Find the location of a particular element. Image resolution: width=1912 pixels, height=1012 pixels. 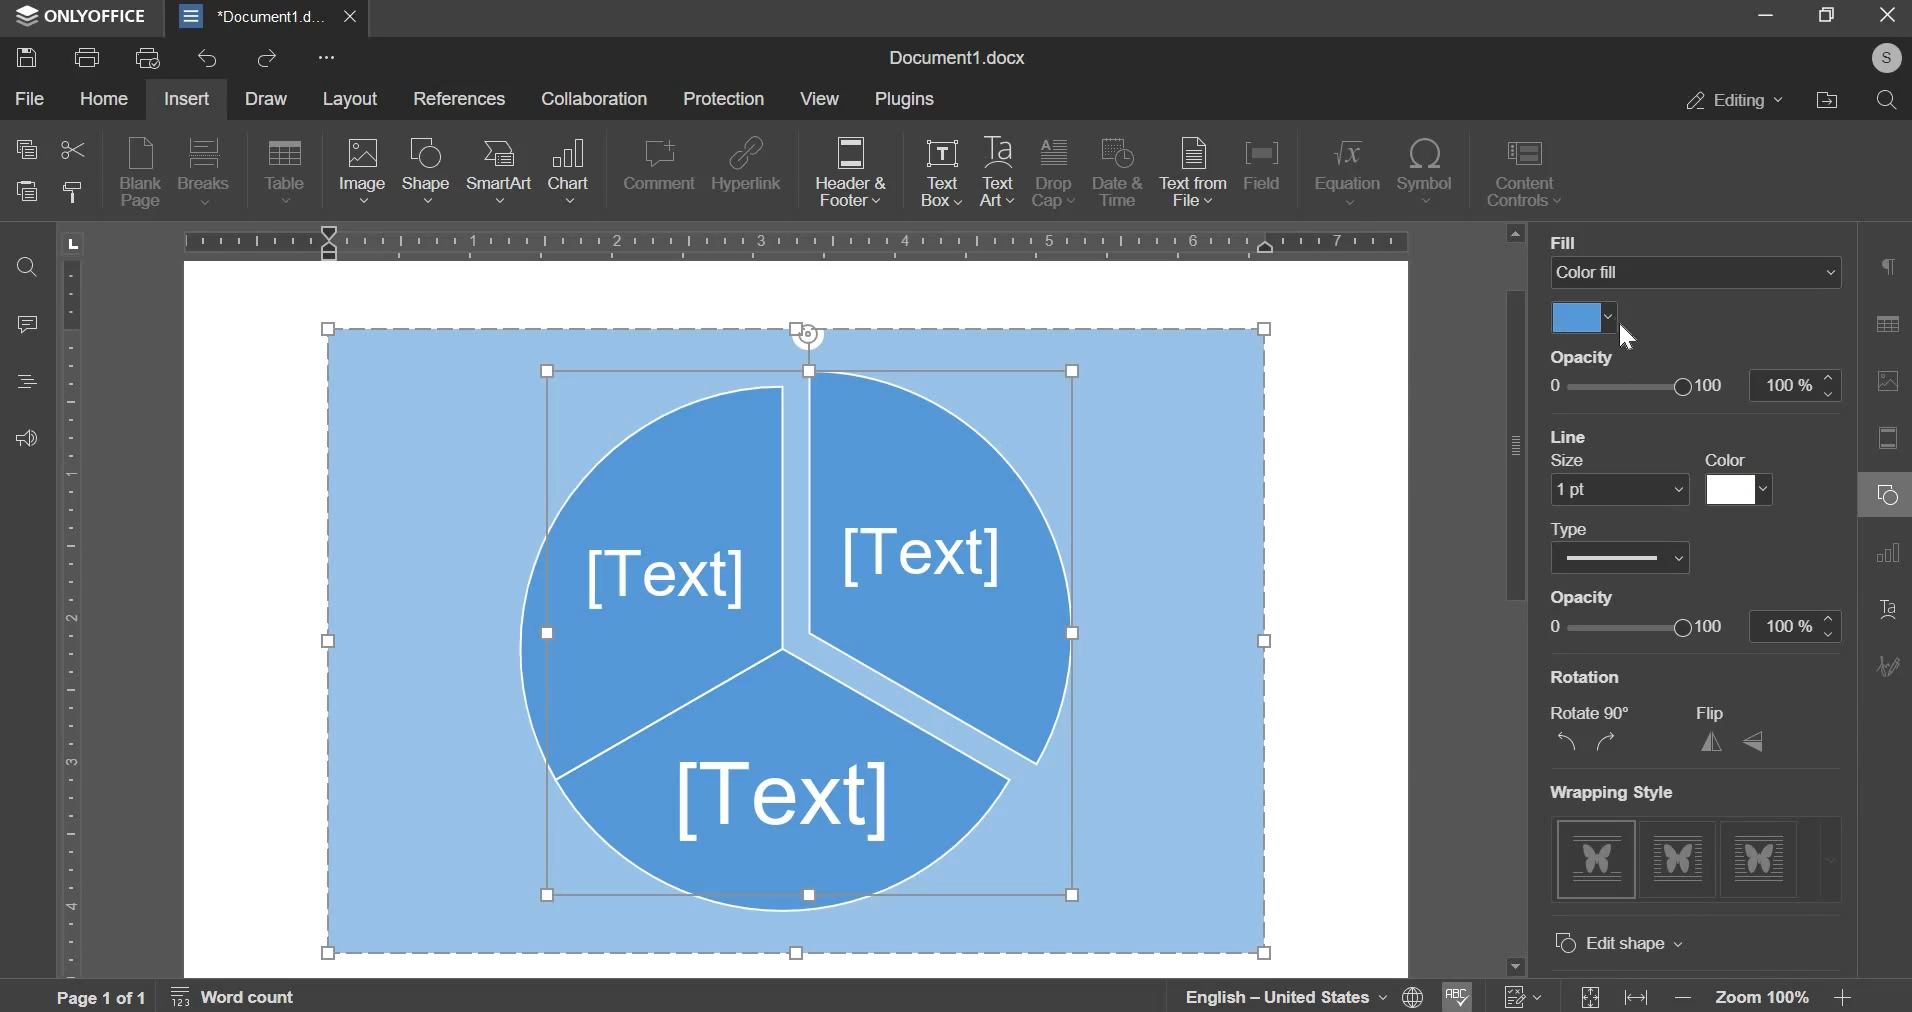

 is located at coordinates (1574, 436).